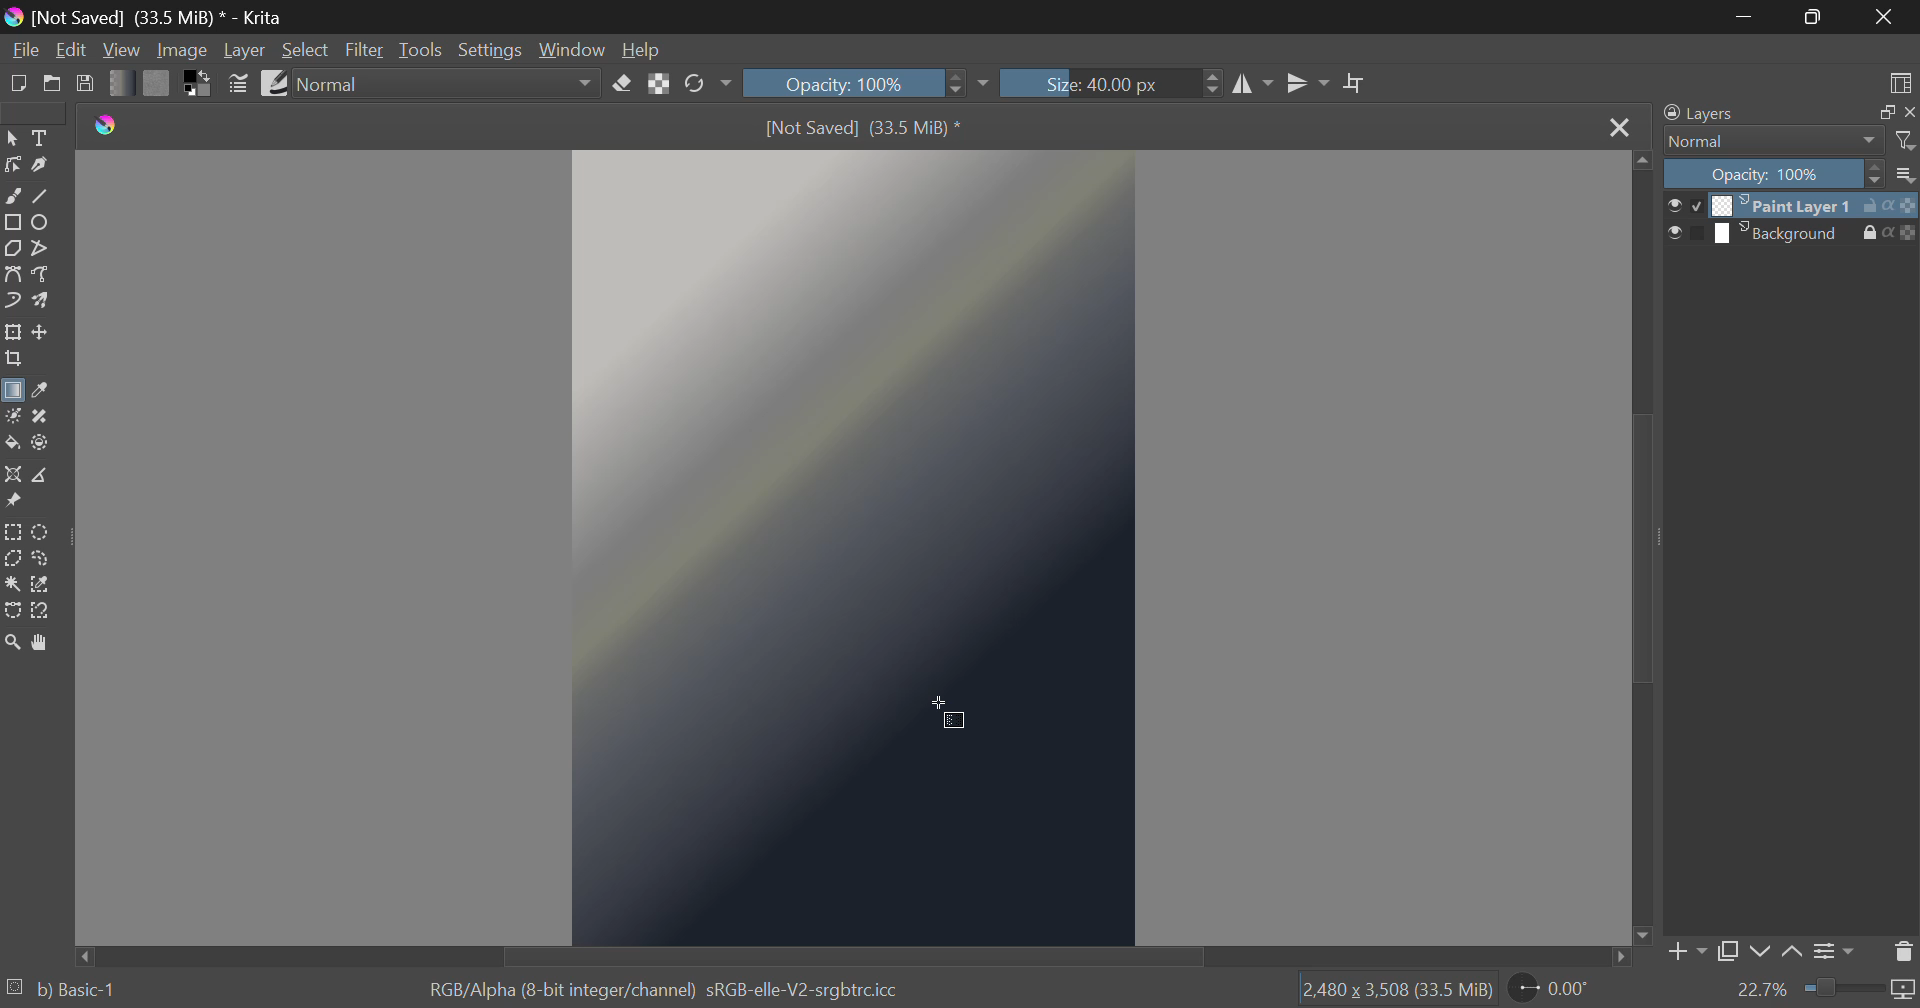 This screenshot has width=1920, height=1008. What do you see at coordinates (72, 50) in the screenshot?
I see `Edit` at bounding box center [72, 50].